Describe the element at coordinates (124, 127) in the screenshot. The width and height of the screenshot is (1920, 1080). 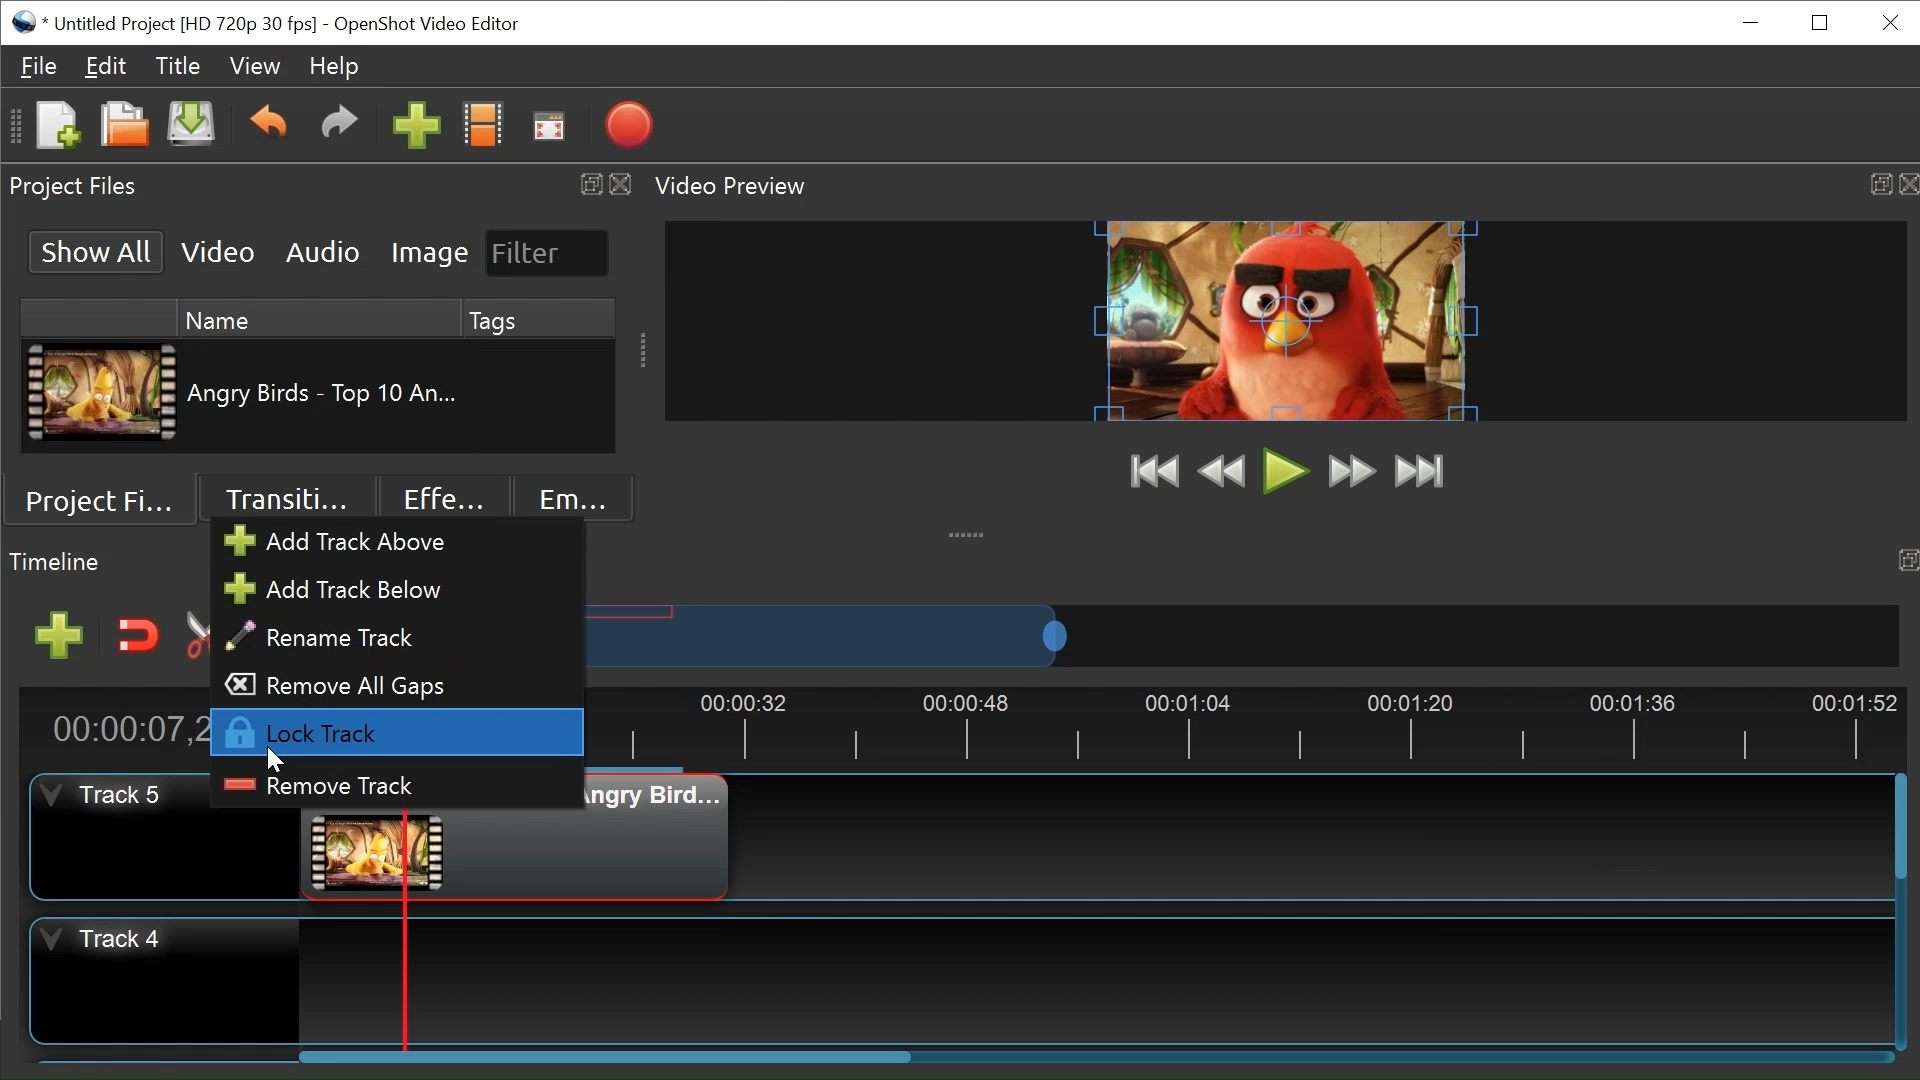
I see `Open File` at that location.